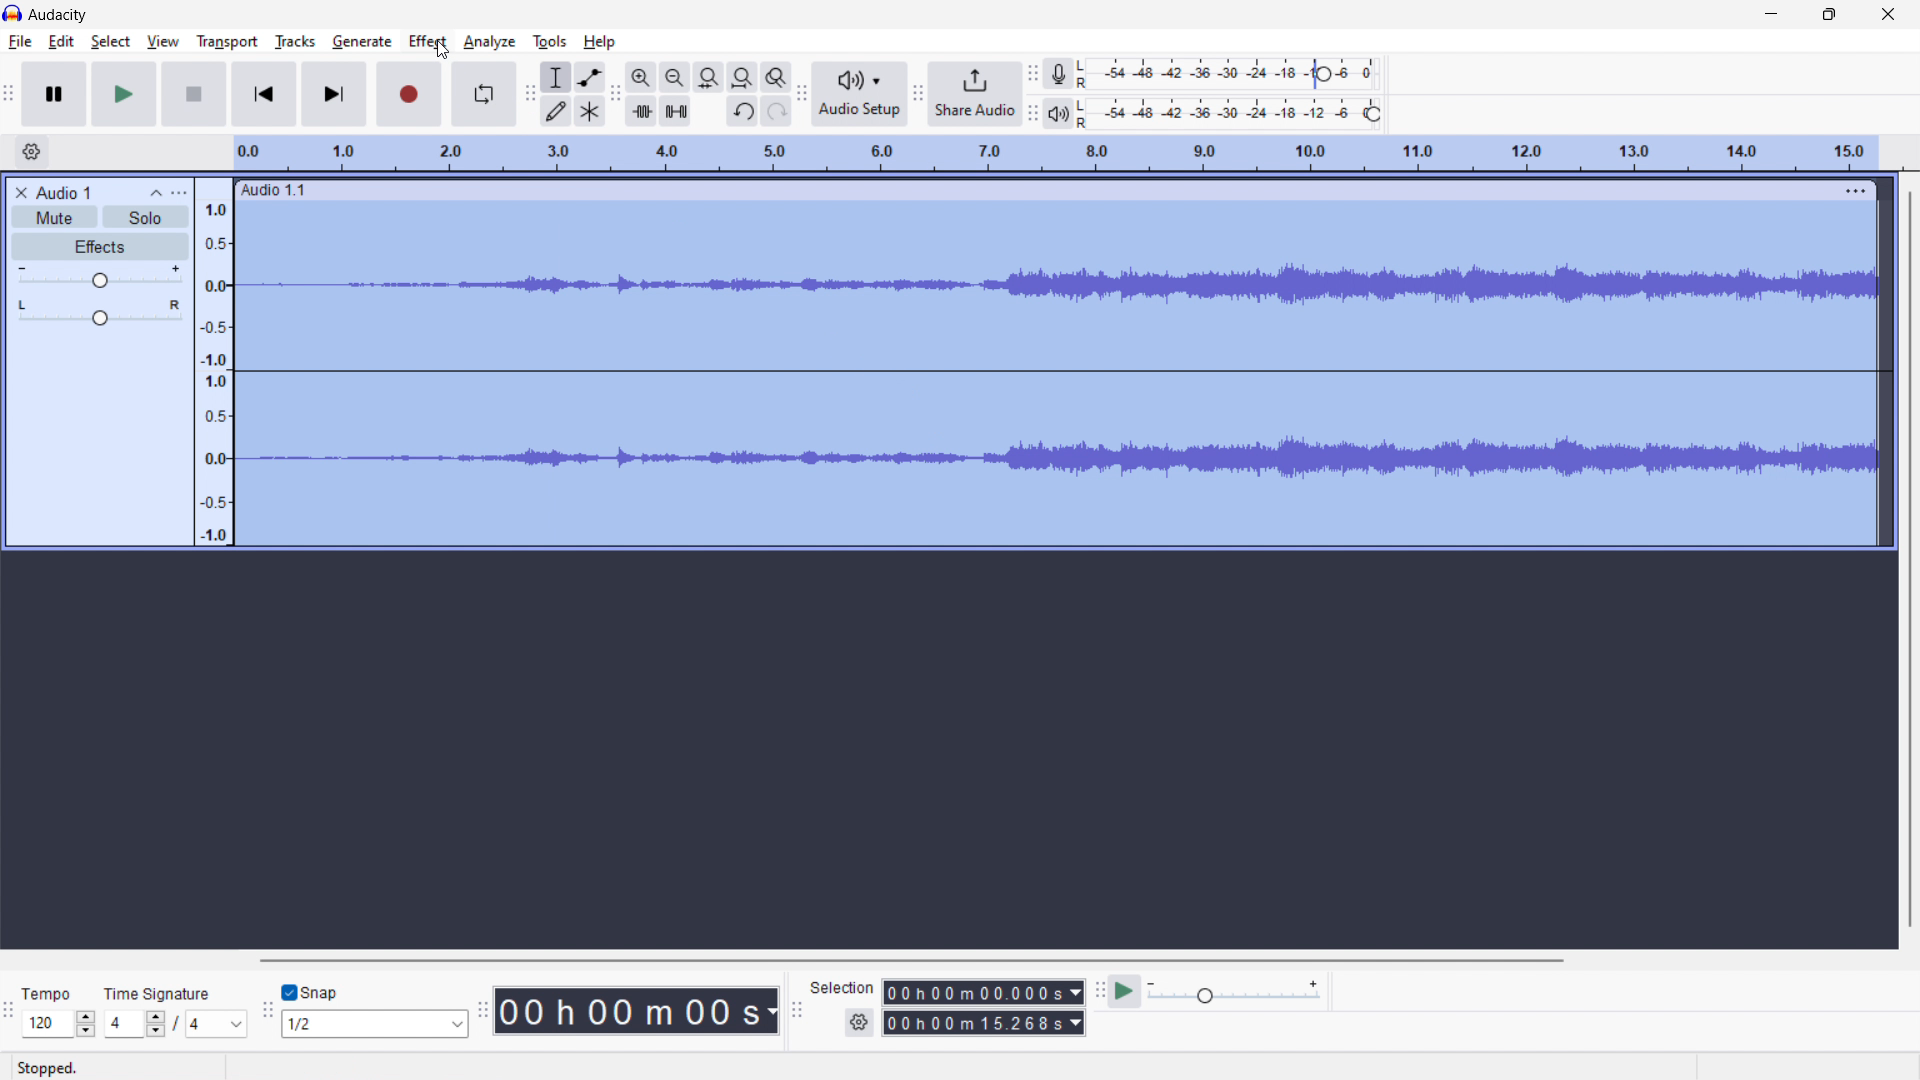 Image resolution: width=1920 pixels, height=1080 pixels. I want to click on set tempo, so click(59, 1011).